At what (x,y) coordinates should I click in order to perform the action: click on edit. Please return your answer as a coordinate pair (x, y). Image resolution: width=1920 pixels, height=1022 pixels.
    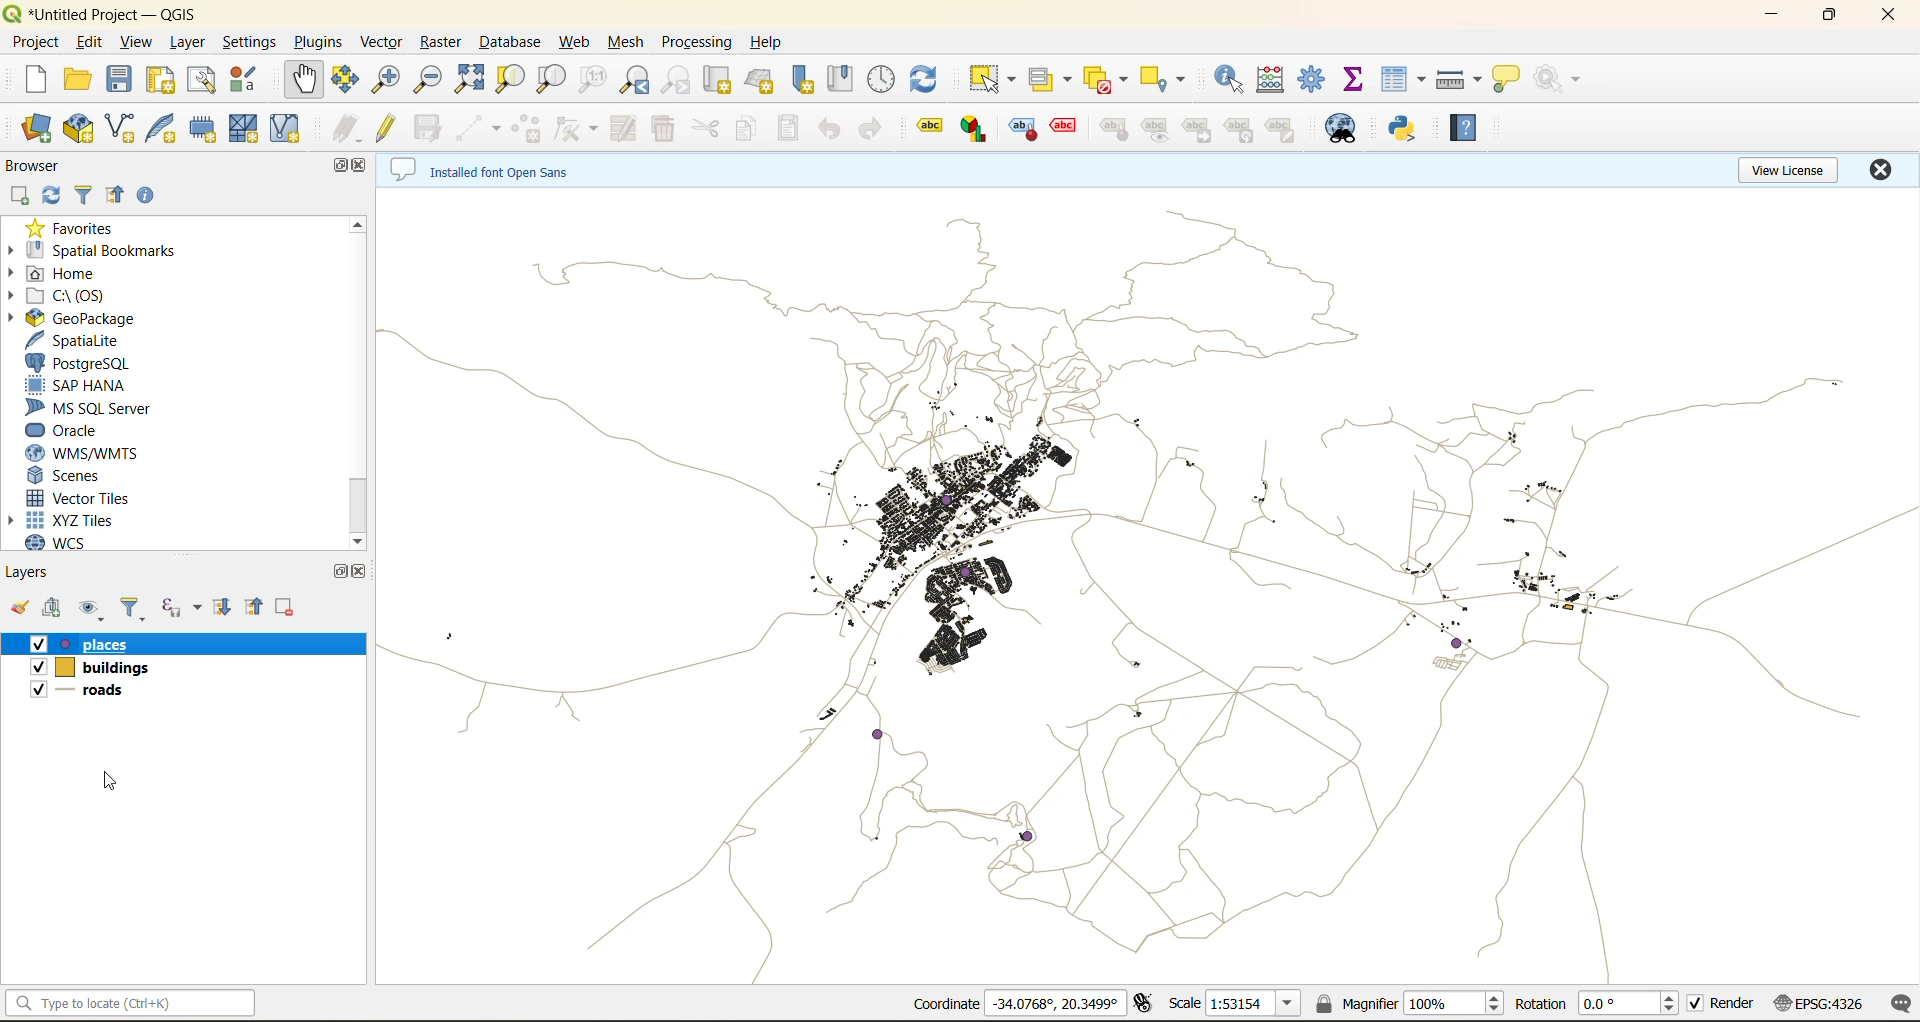
    Looking at the image, I should click on (90, 45).